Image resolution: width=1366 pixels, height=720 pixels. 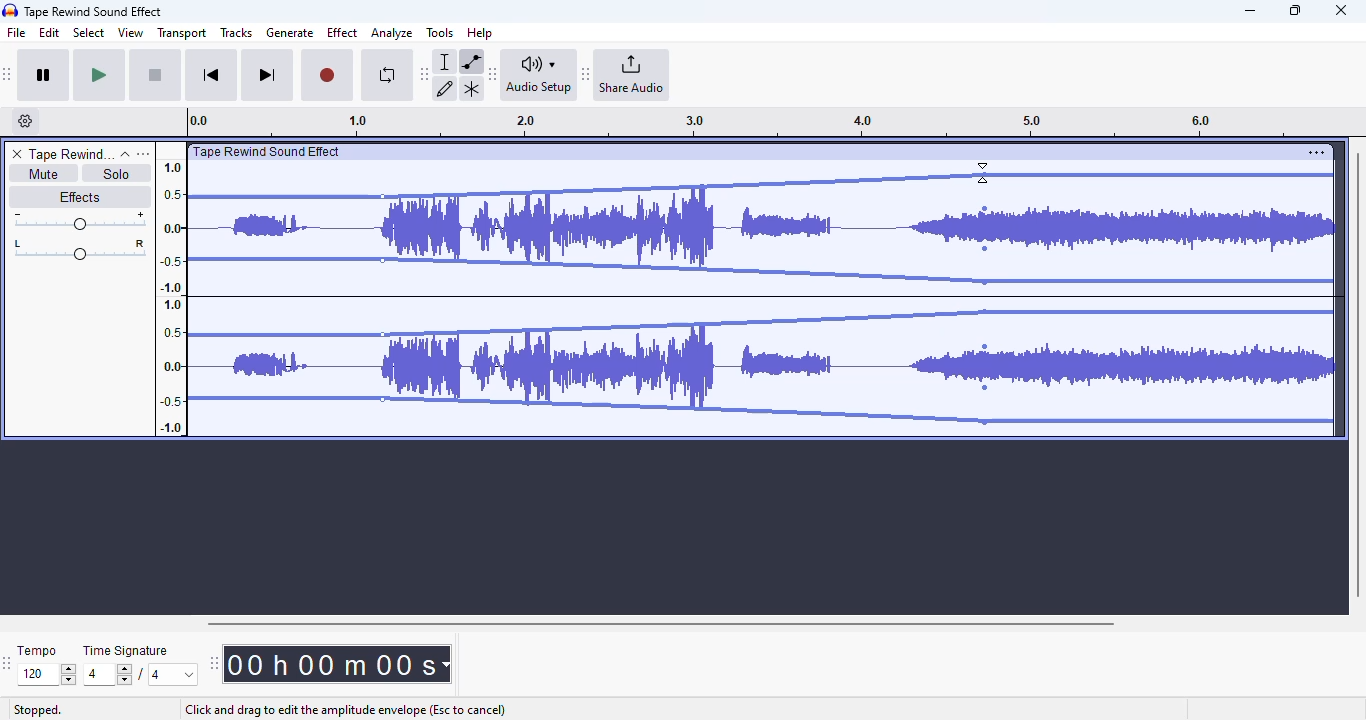 What do you see at coordinates (89, 32) in the screenshot?
I see `select` at bounding box center [89, 32].